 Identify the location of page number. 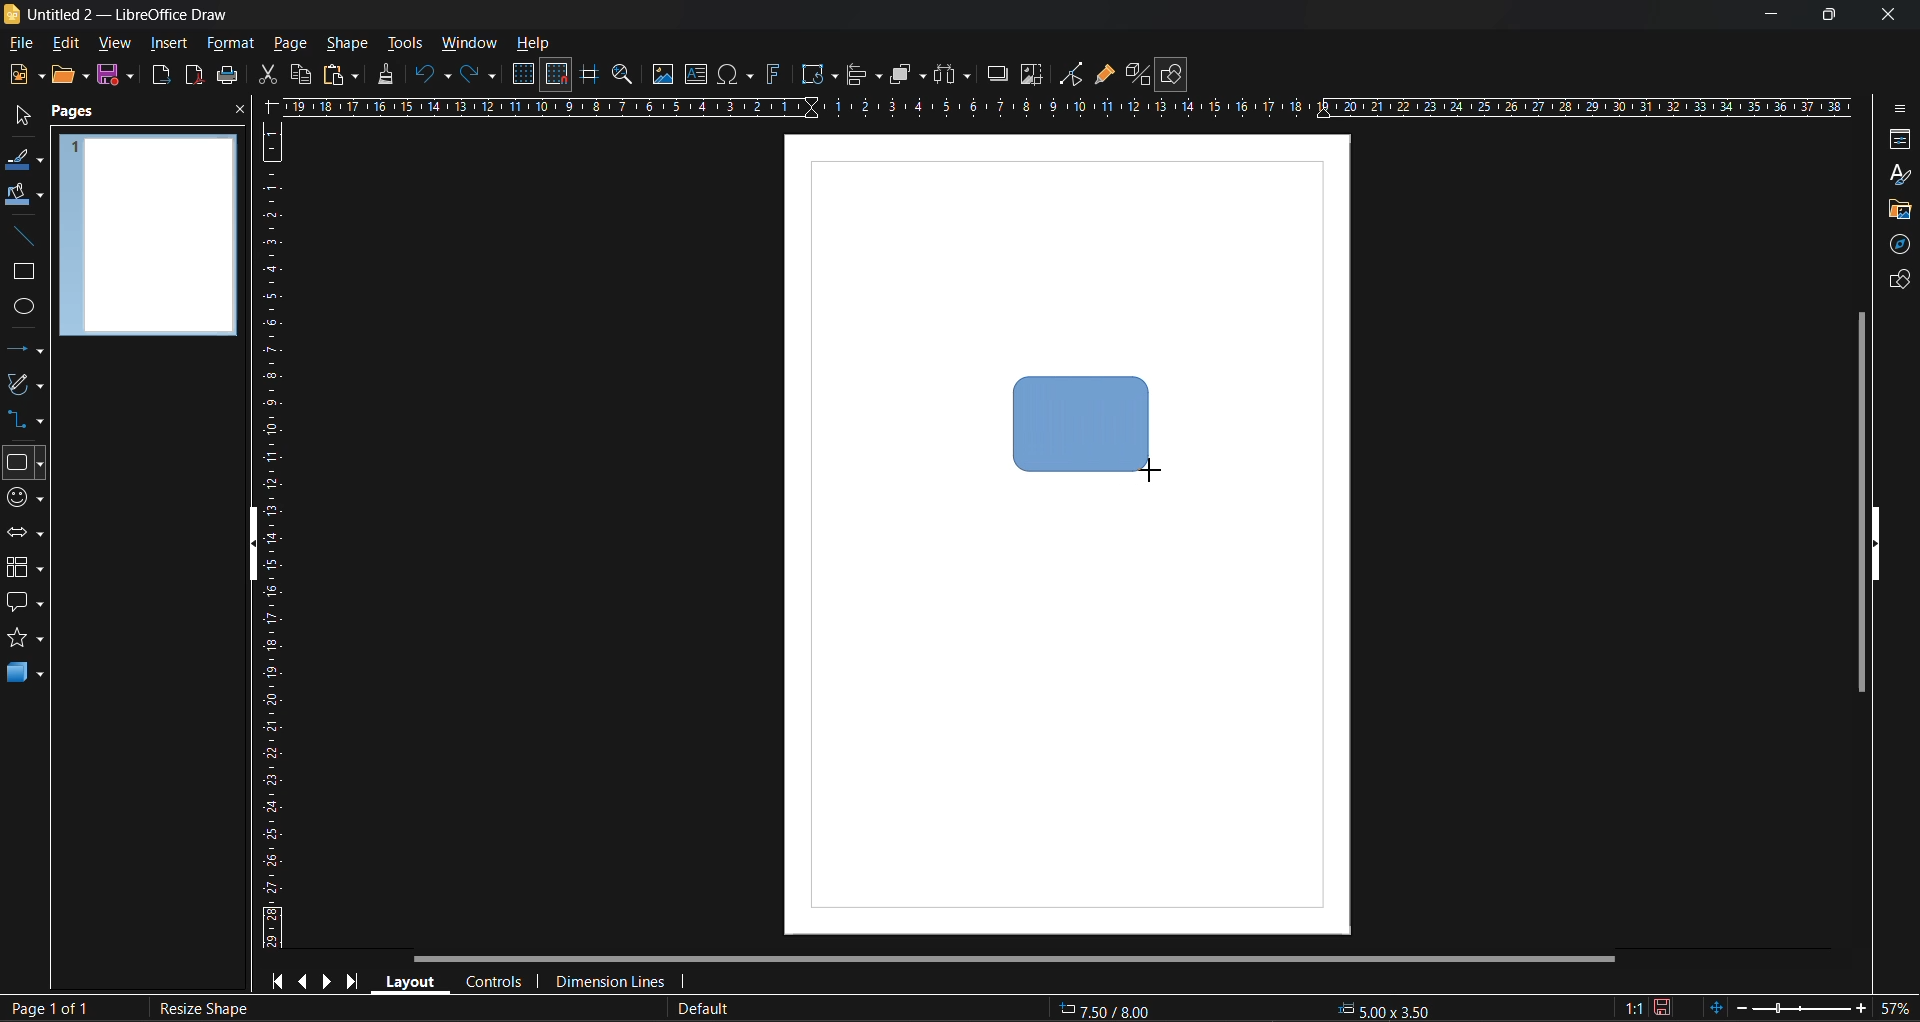
(46, 1009).